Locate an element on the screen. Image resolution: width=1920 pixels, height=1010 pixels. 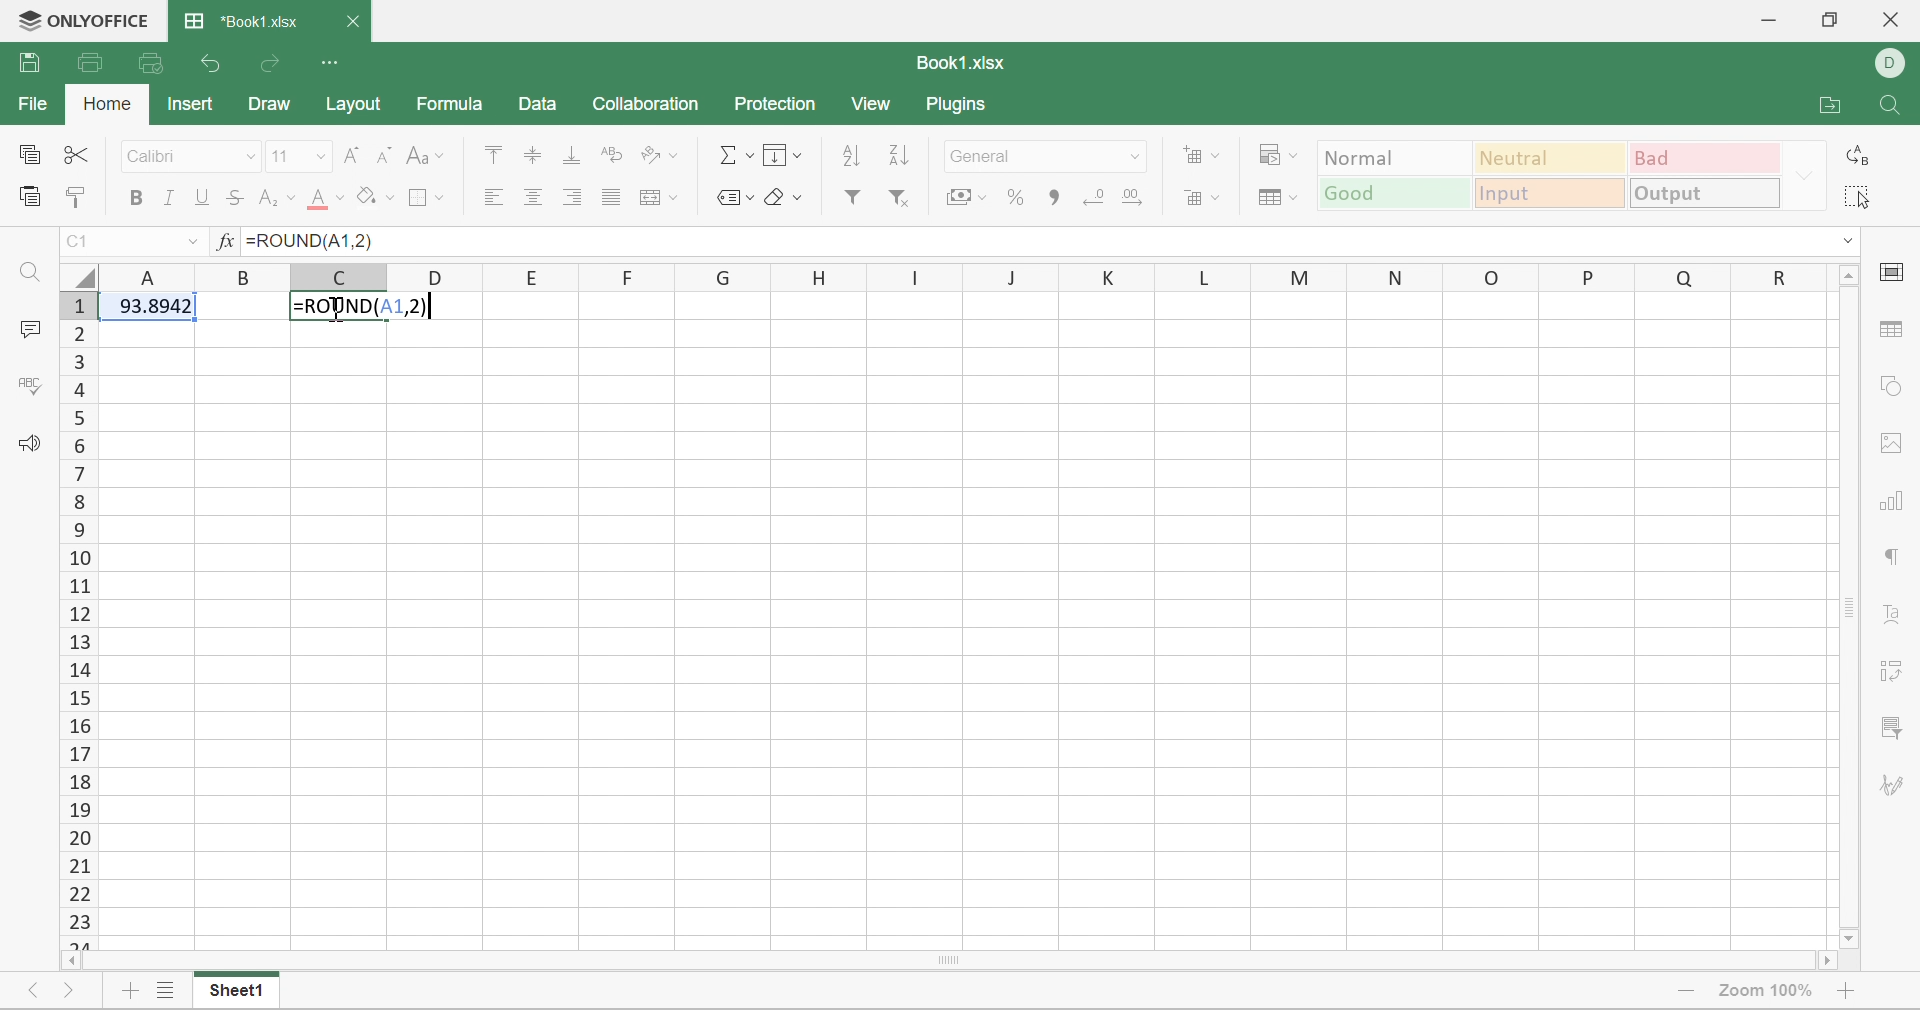
List of sheets is located at coordinates (163, 991).